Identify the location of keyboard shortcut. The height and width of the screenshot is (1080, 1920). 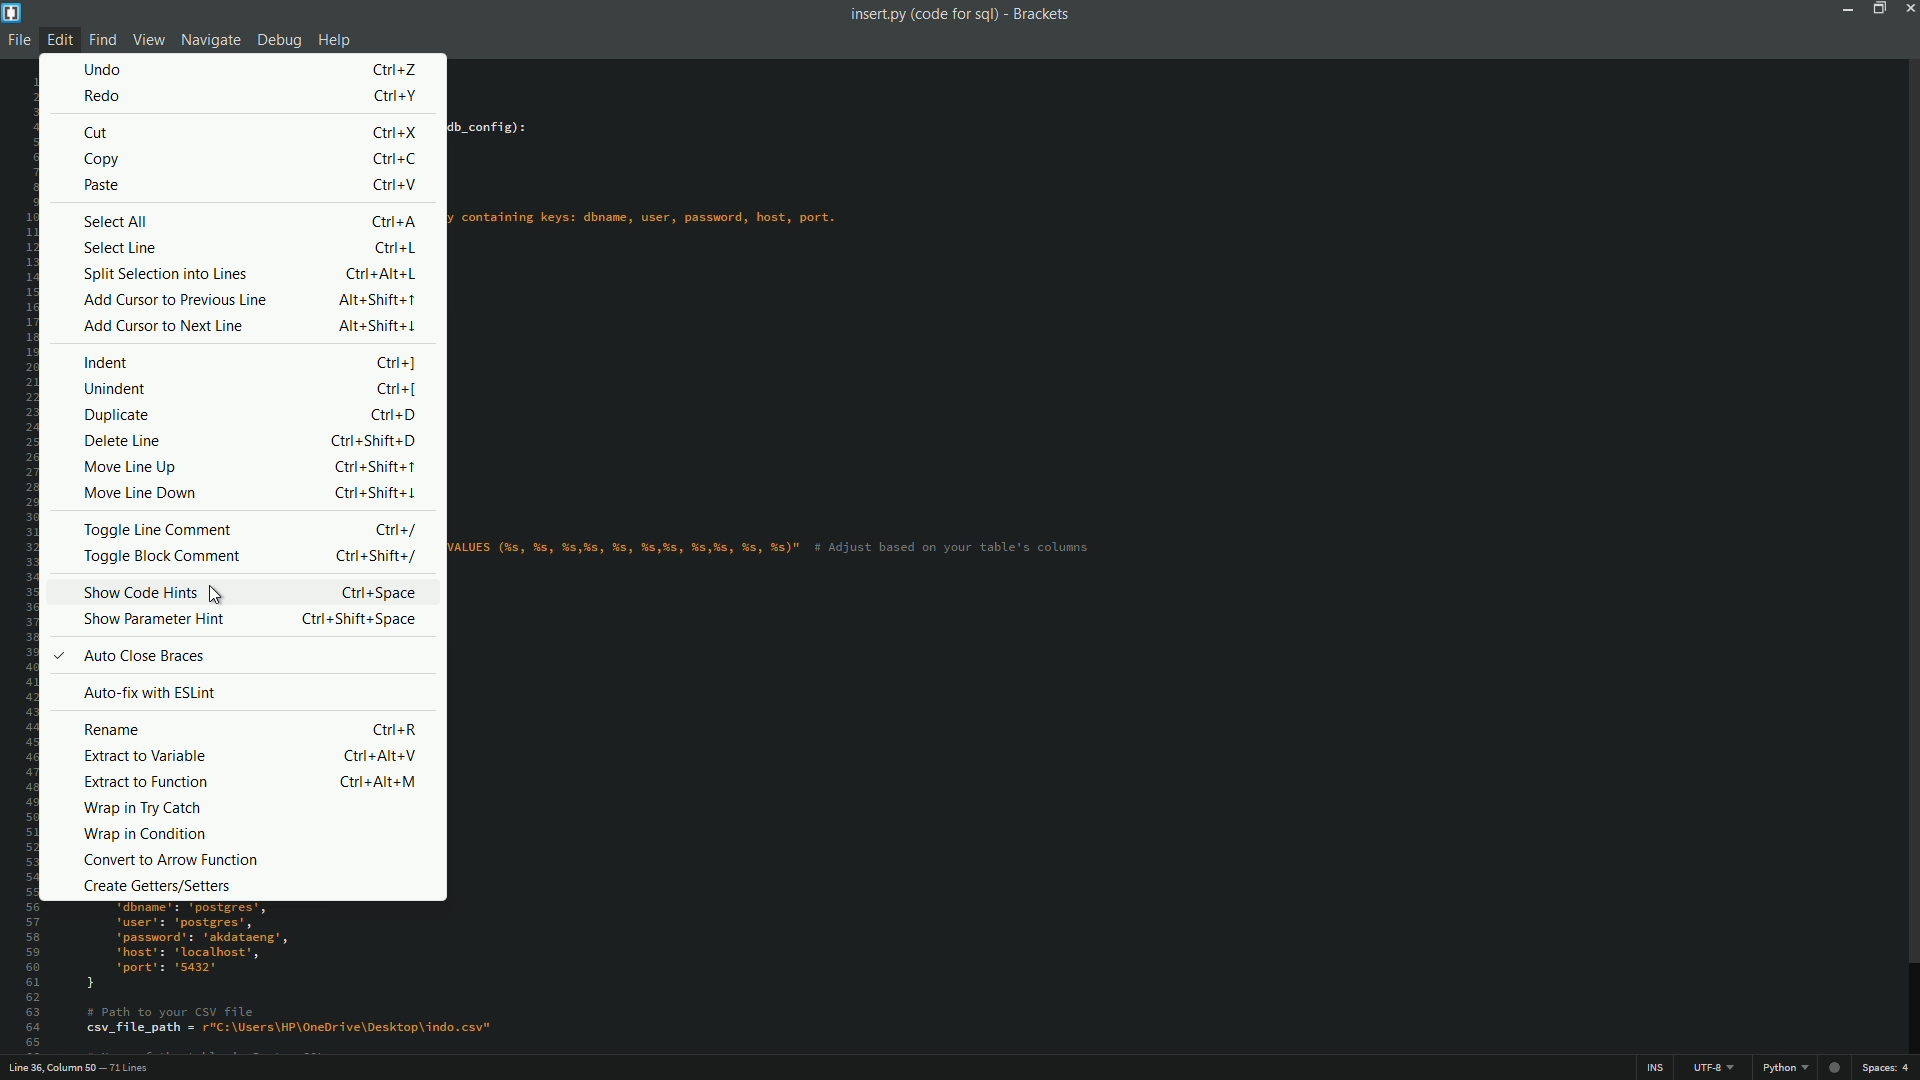
(394, 223).